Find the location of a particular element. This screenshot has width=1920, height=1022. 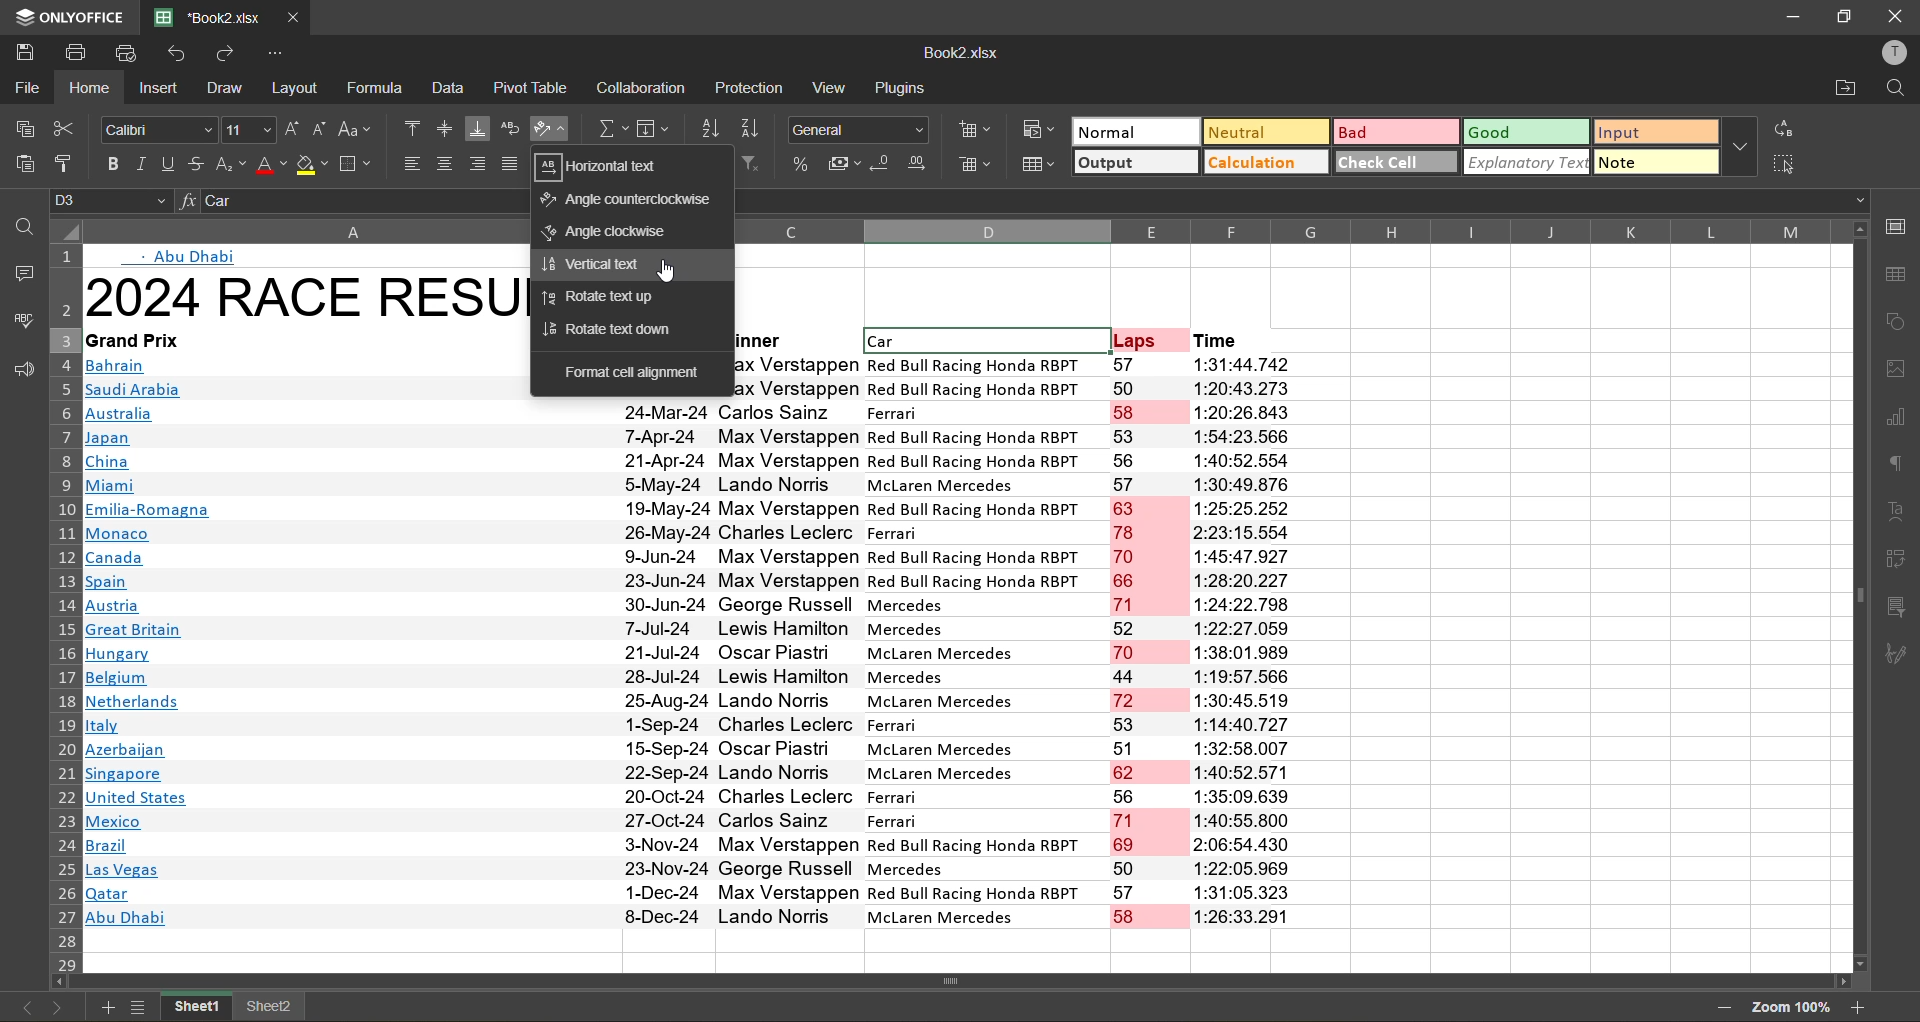

font color is located at coordinates (273, 168).